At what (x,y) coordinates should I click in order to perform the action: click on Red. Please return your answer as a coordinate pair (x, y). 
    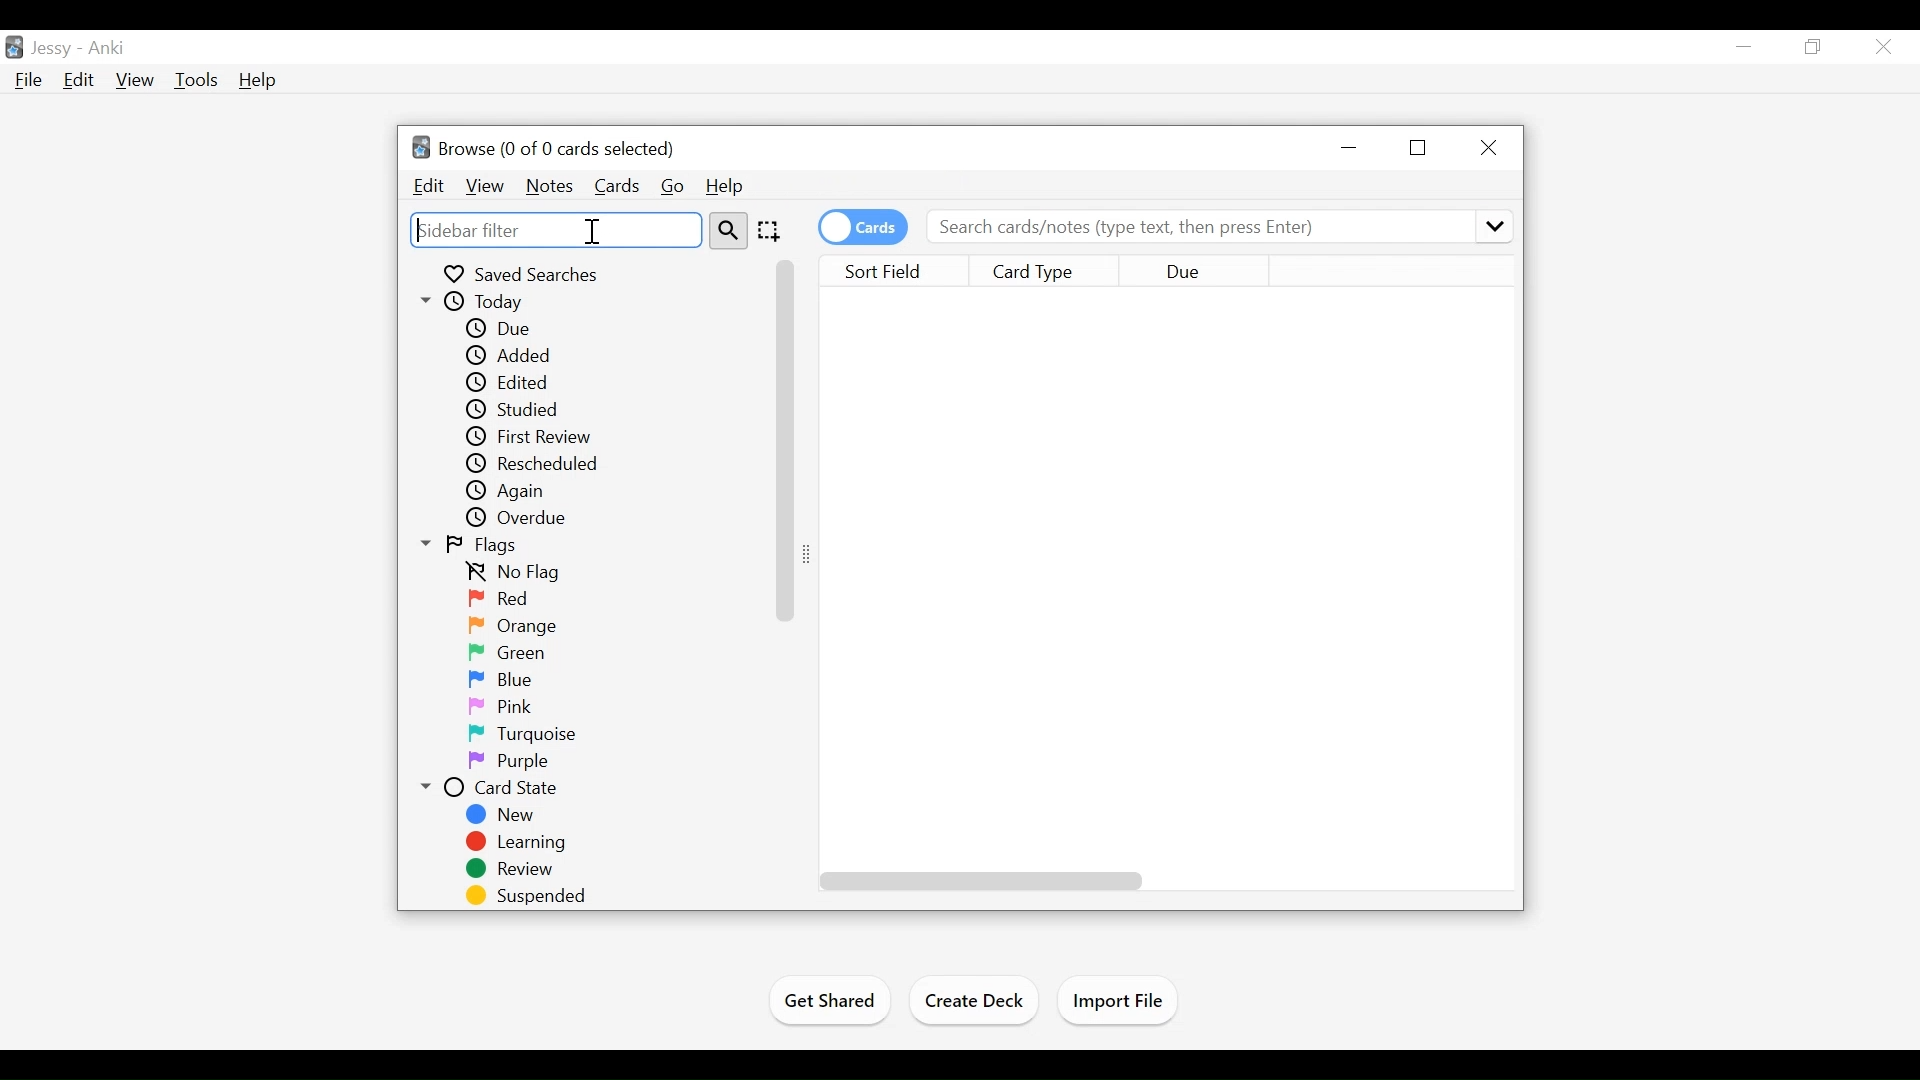
    Looking at the image, I should click on (501, 600).